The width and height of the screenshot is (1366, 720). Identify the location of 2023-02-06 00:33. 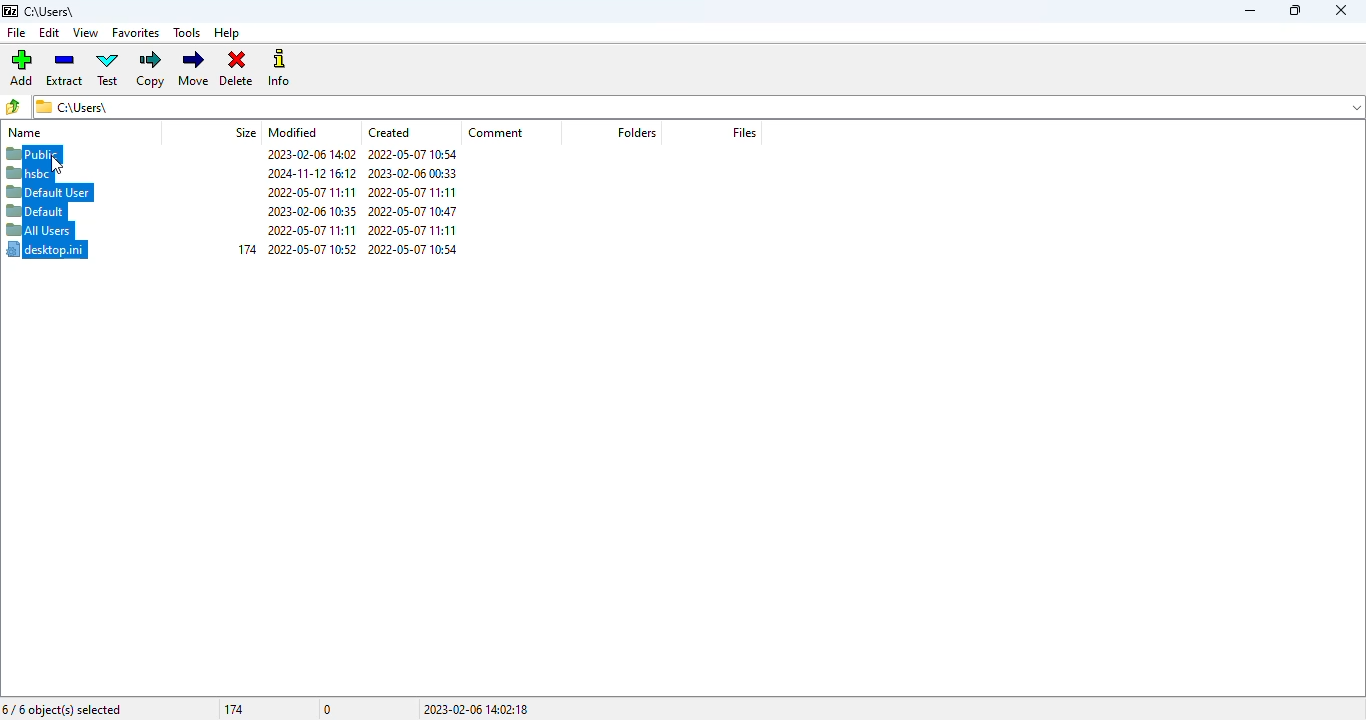
(415, 174).